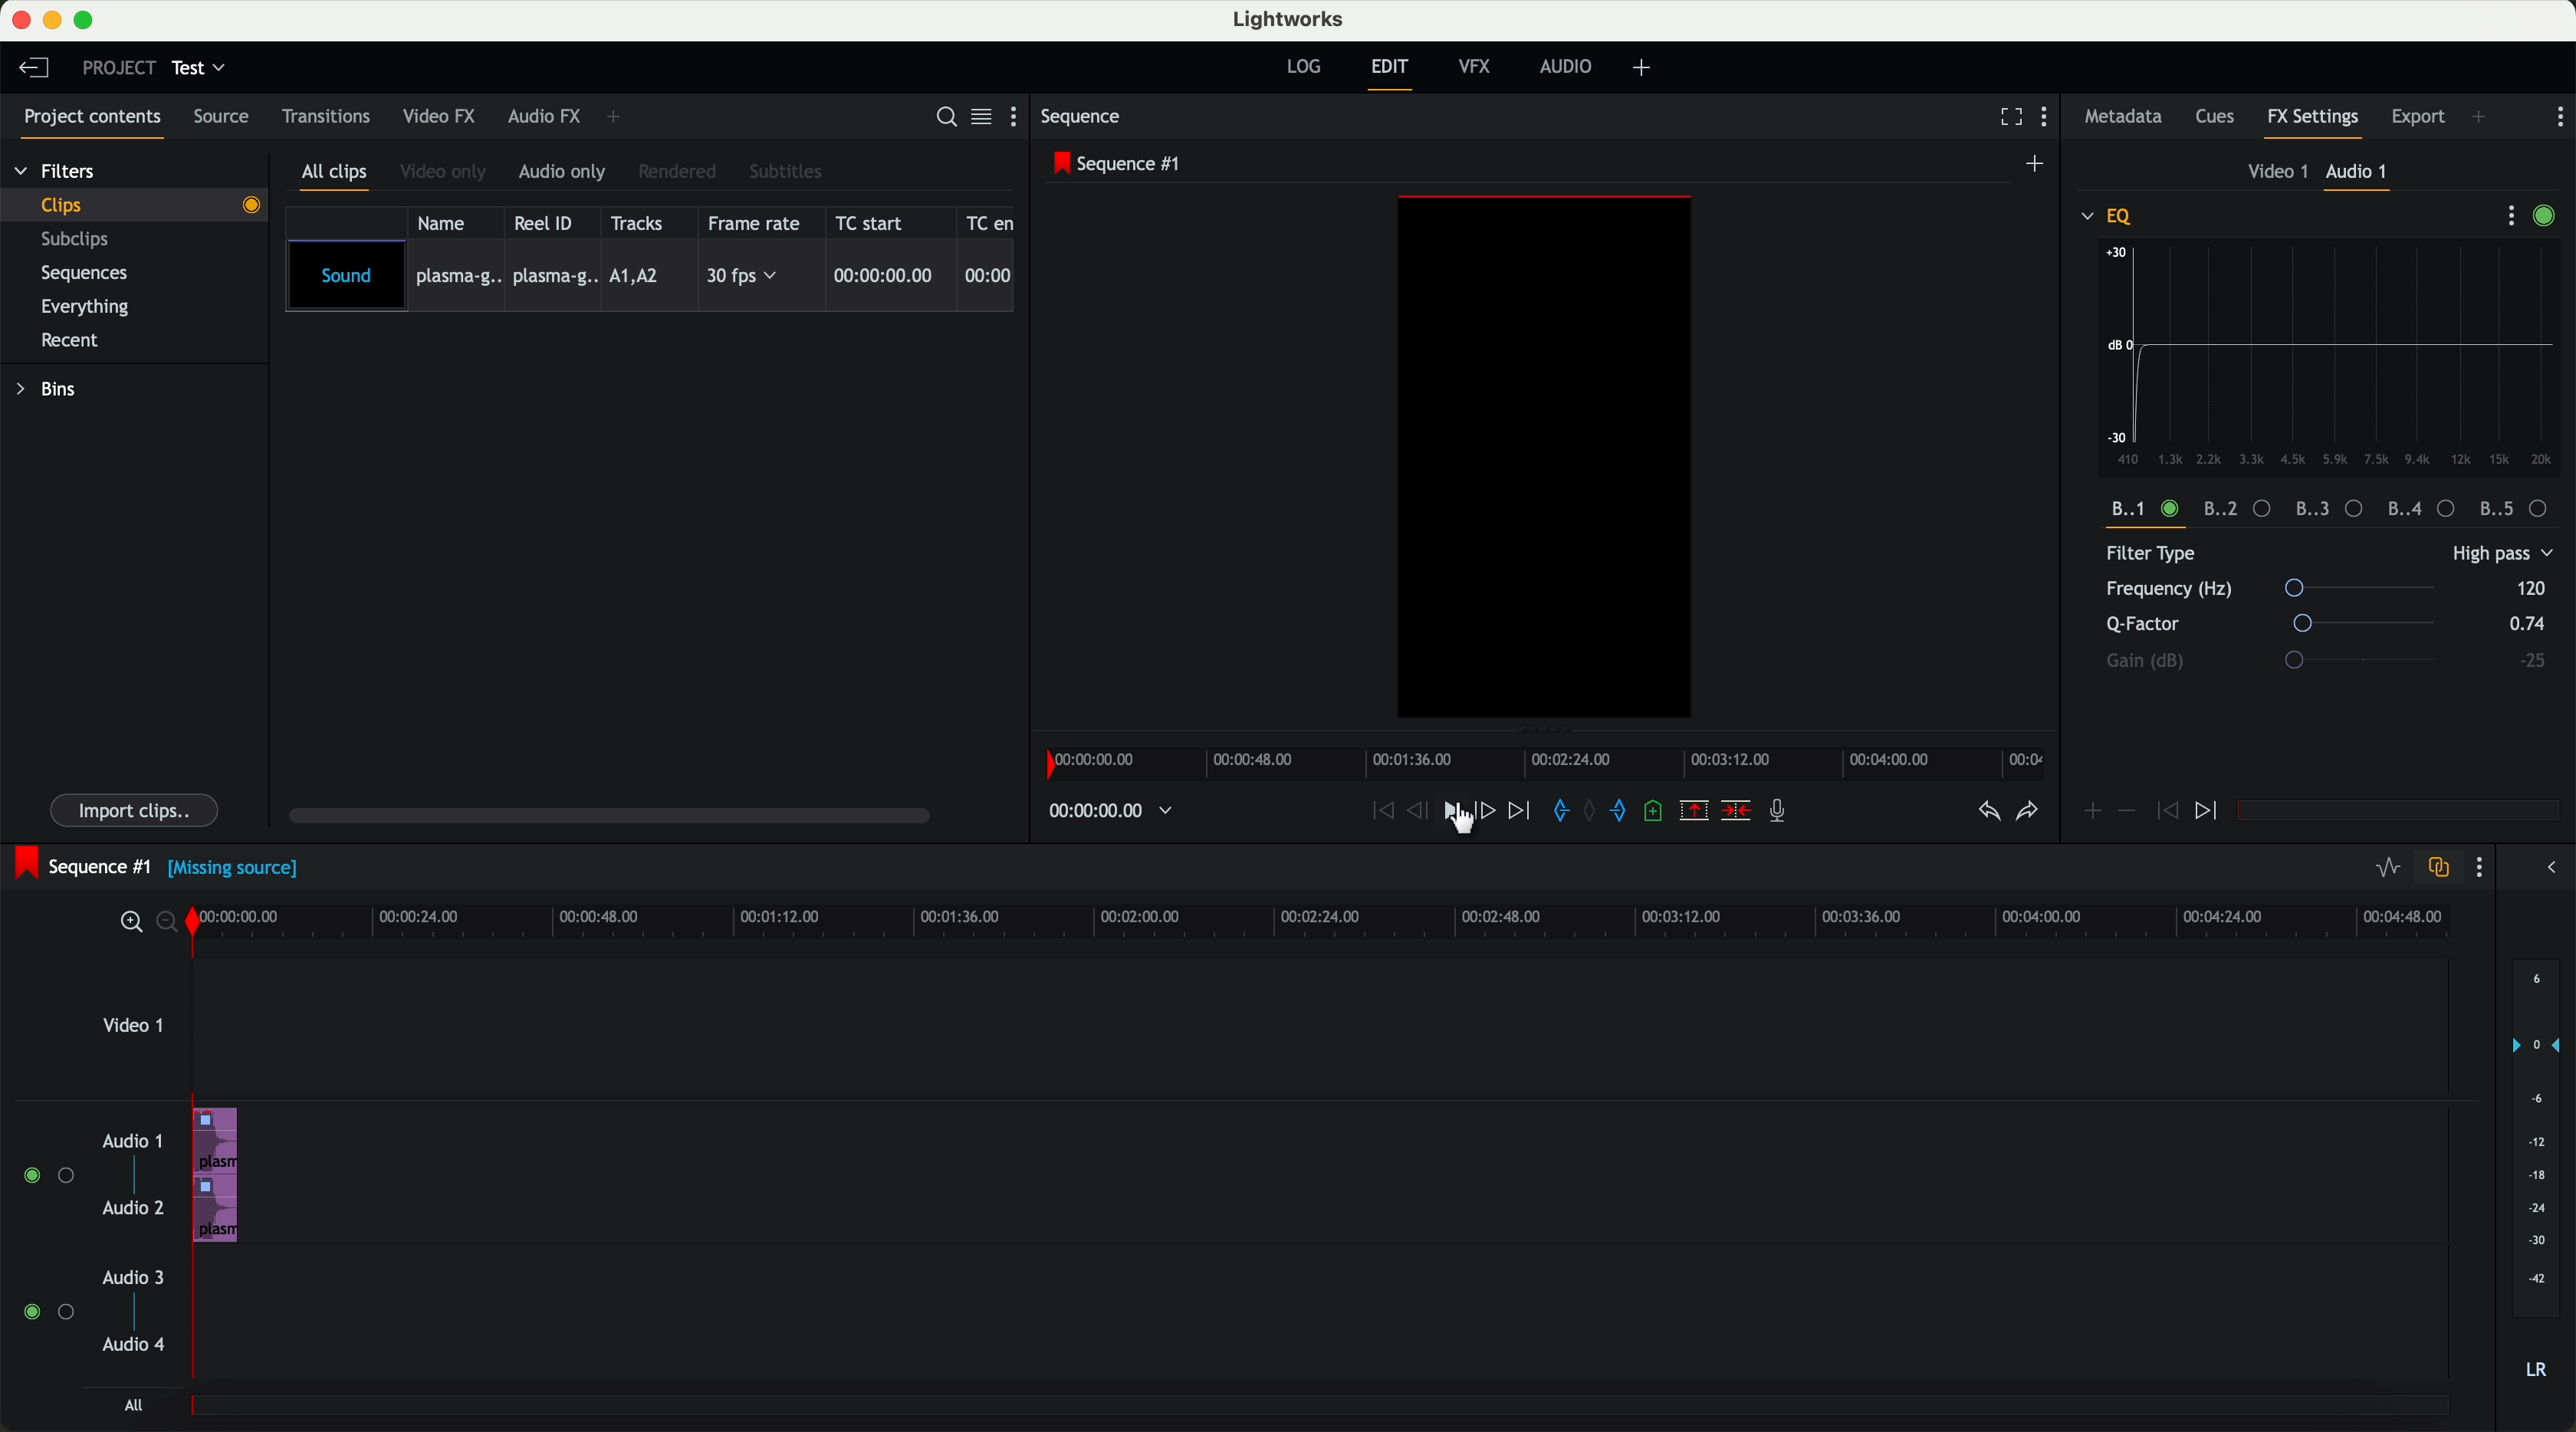  I want to click on nudge one frame back, so click(1423, 812).